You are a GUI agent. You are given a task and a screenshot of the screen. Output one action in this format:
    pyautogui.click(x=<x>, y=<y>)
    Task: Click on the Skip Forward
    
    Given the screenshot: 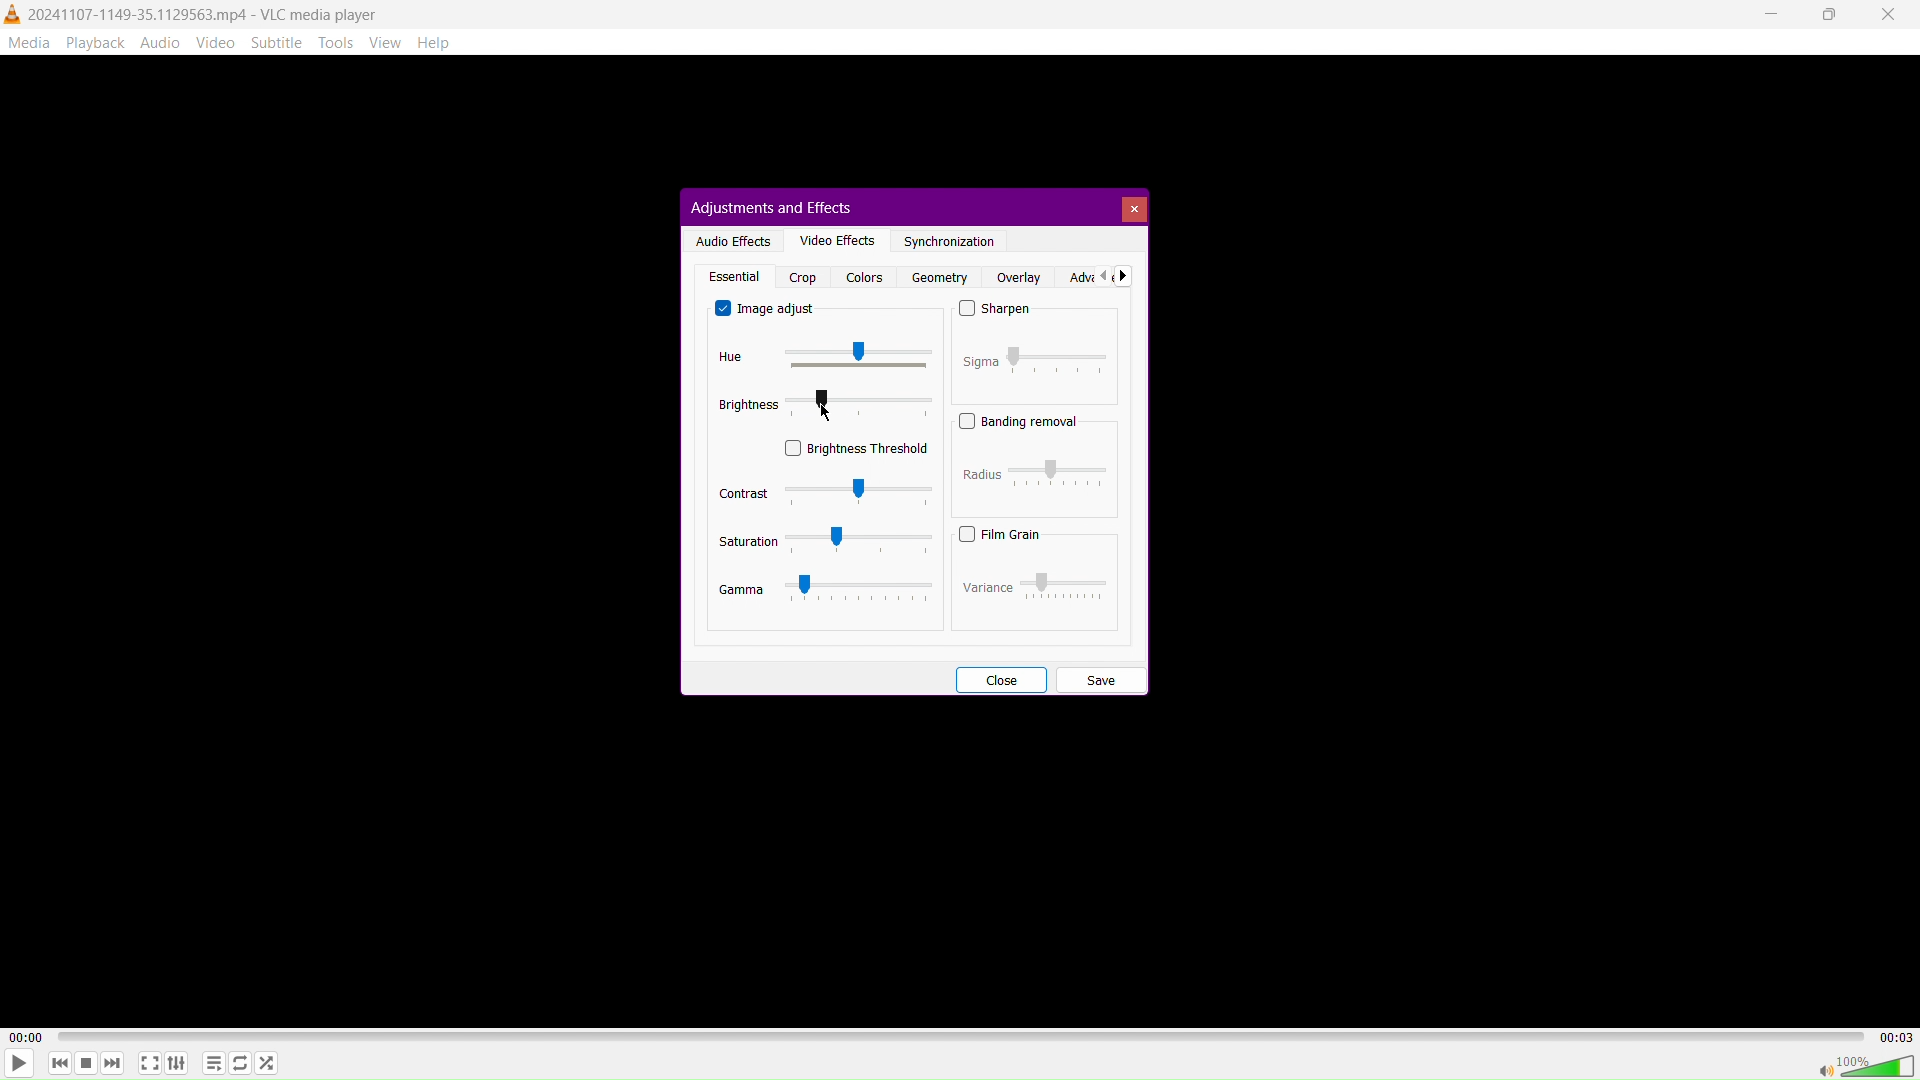 What is the action you would take?
    pyautogui.click(x=113, y=1065)
    